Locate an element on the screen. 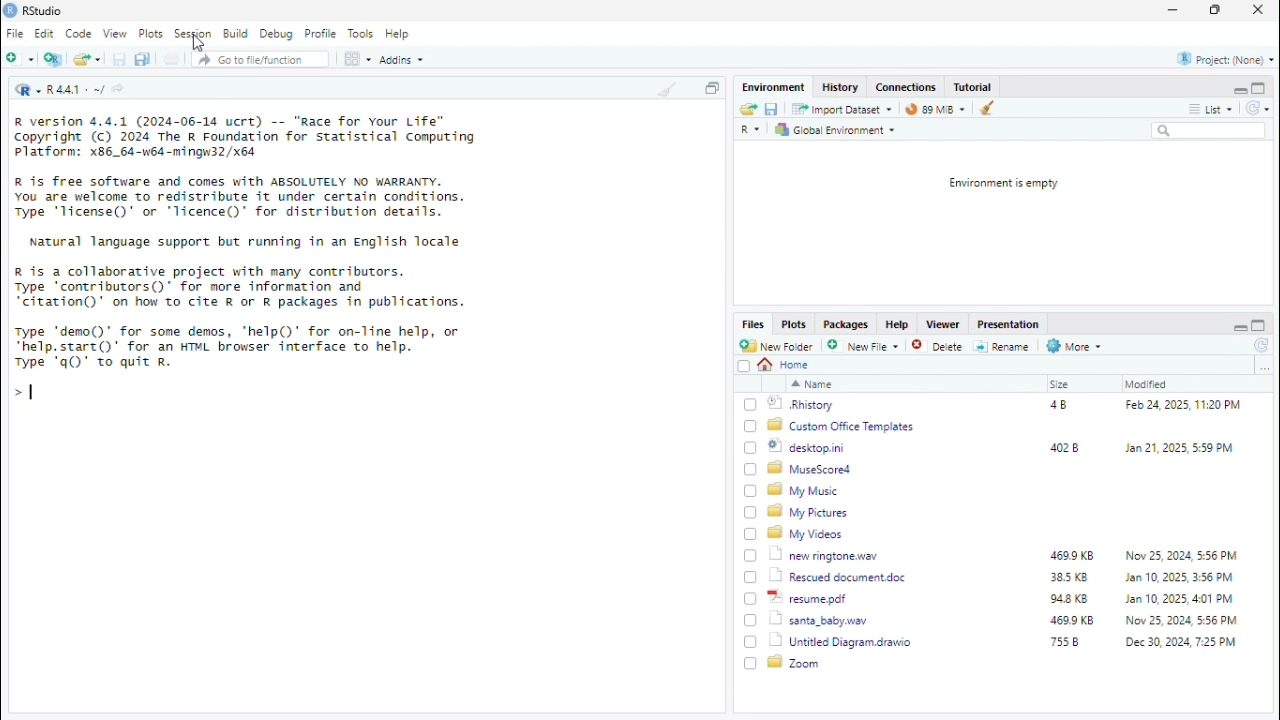 The width and height of the screenshot is (1280, 720). Addins is located at coordinates (403, 60).